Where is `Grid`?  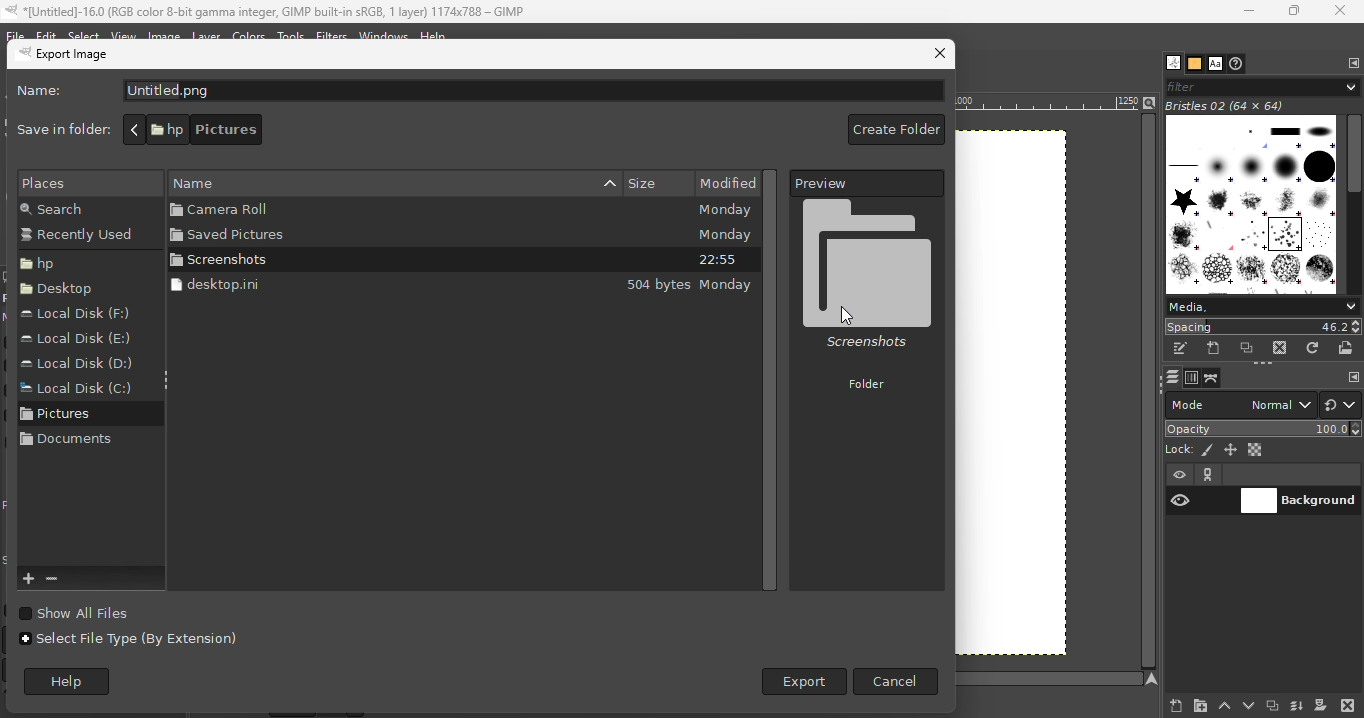 Grid is located at coordinates (1030, 399).